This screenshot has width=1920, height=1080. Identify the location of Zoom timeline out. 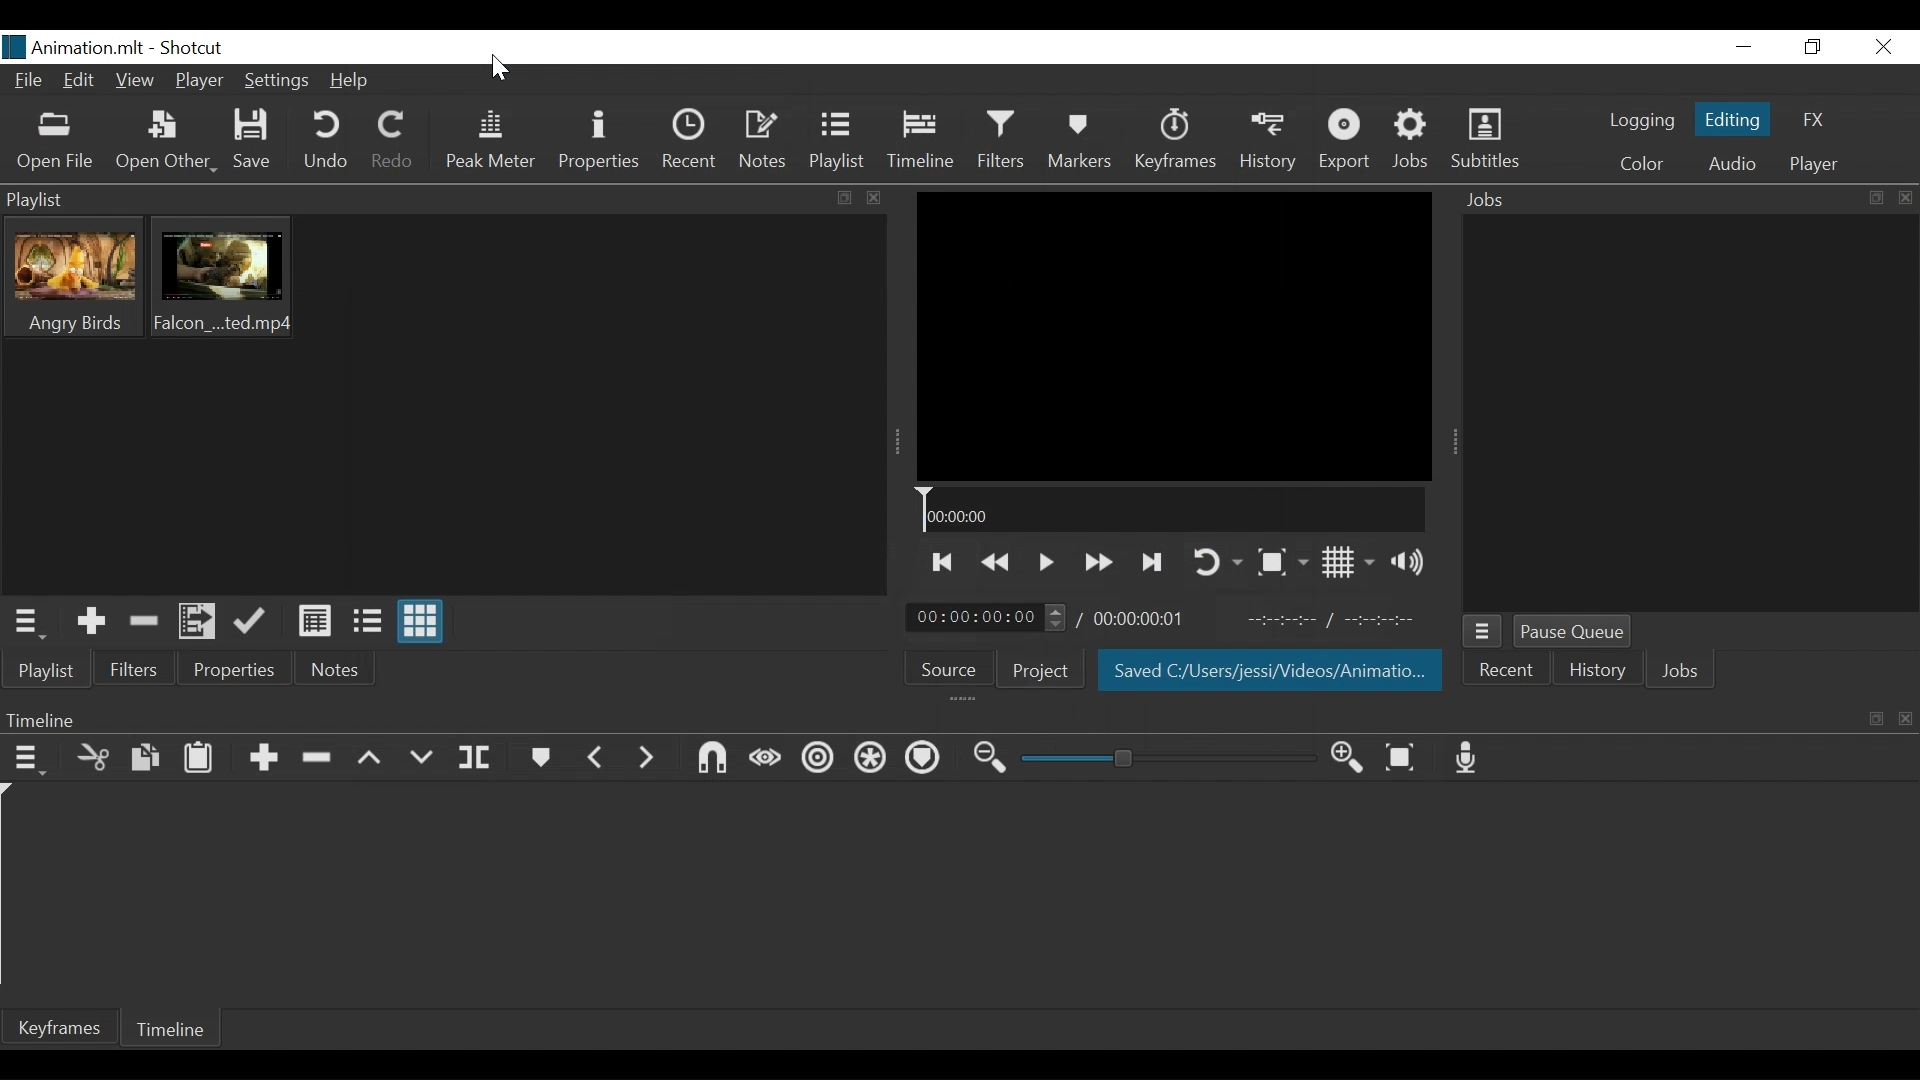
(991, 757).